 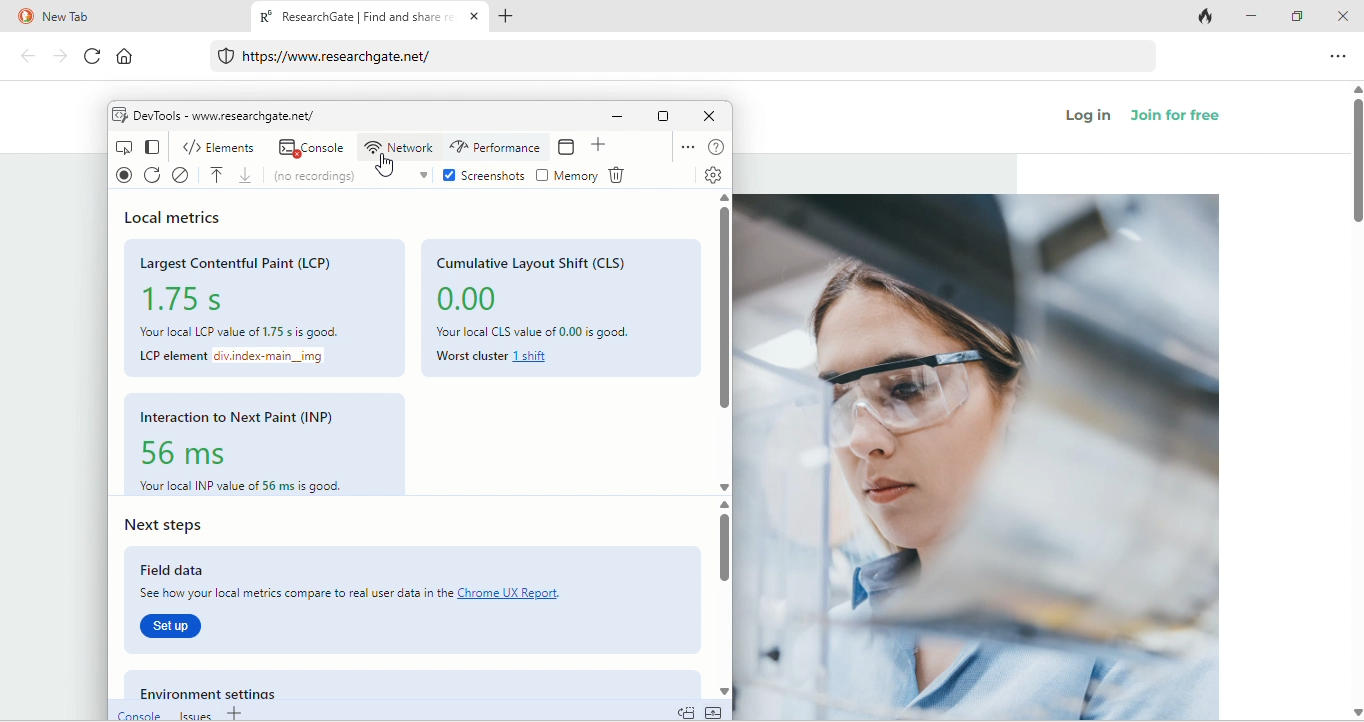 What do you see at coordinates (244, 485) in the screenshot?
I see `your local inp value of 56 ms is good` at bounding box center [244, 485].